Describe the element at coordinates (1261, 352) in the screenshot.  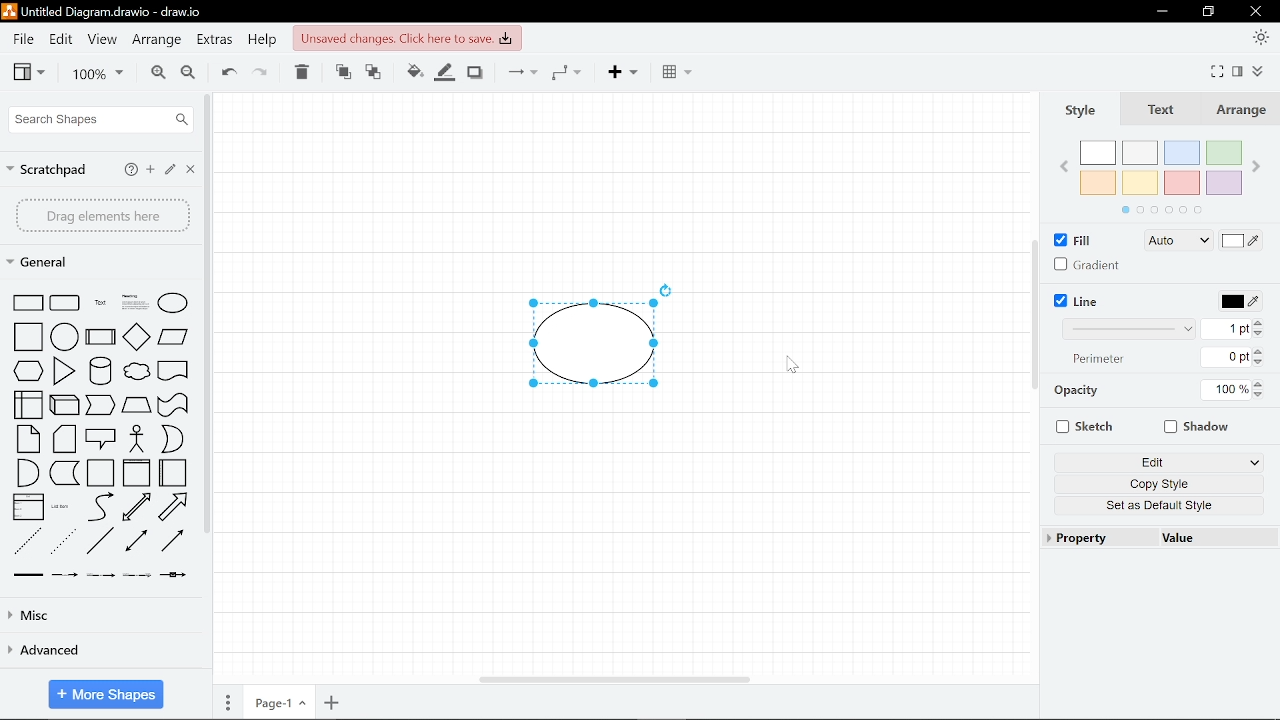
I see `Increase perimeter` at that location.